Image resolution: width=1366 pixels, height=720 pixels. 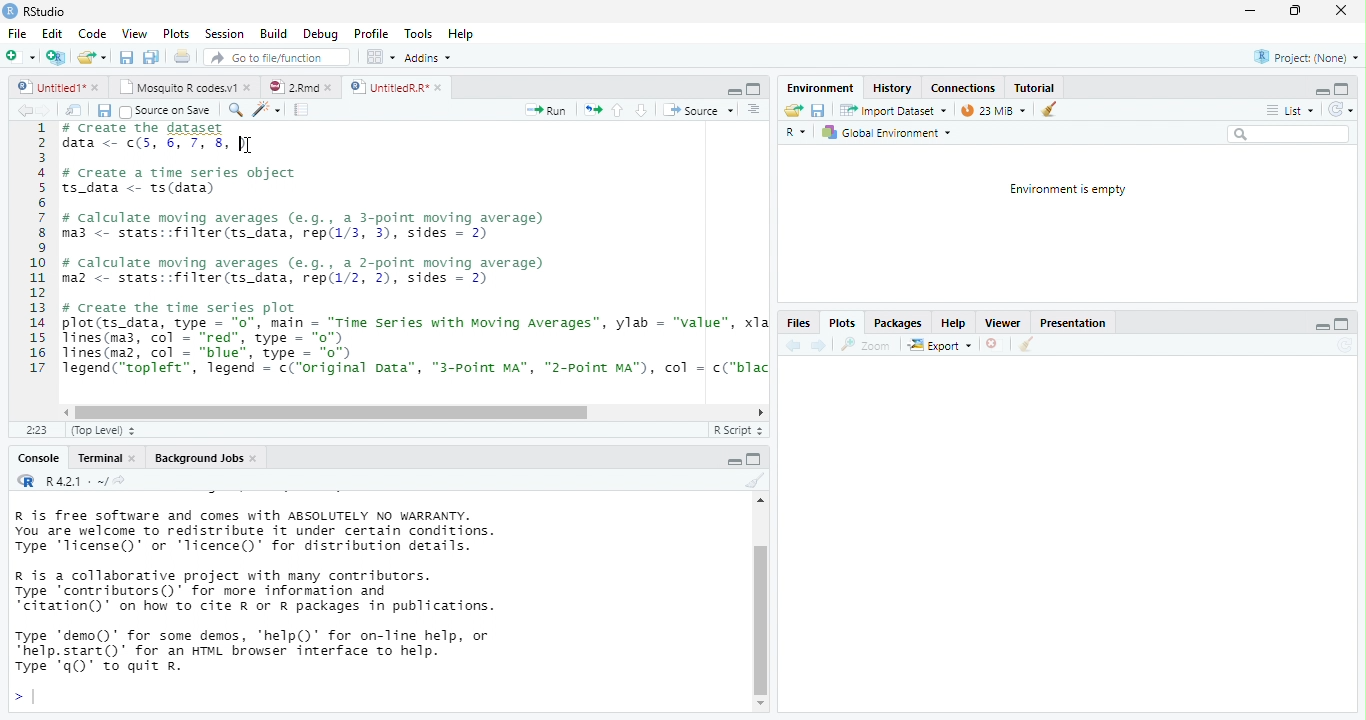 I want to click on RStudio, so click(x=36, y=10).